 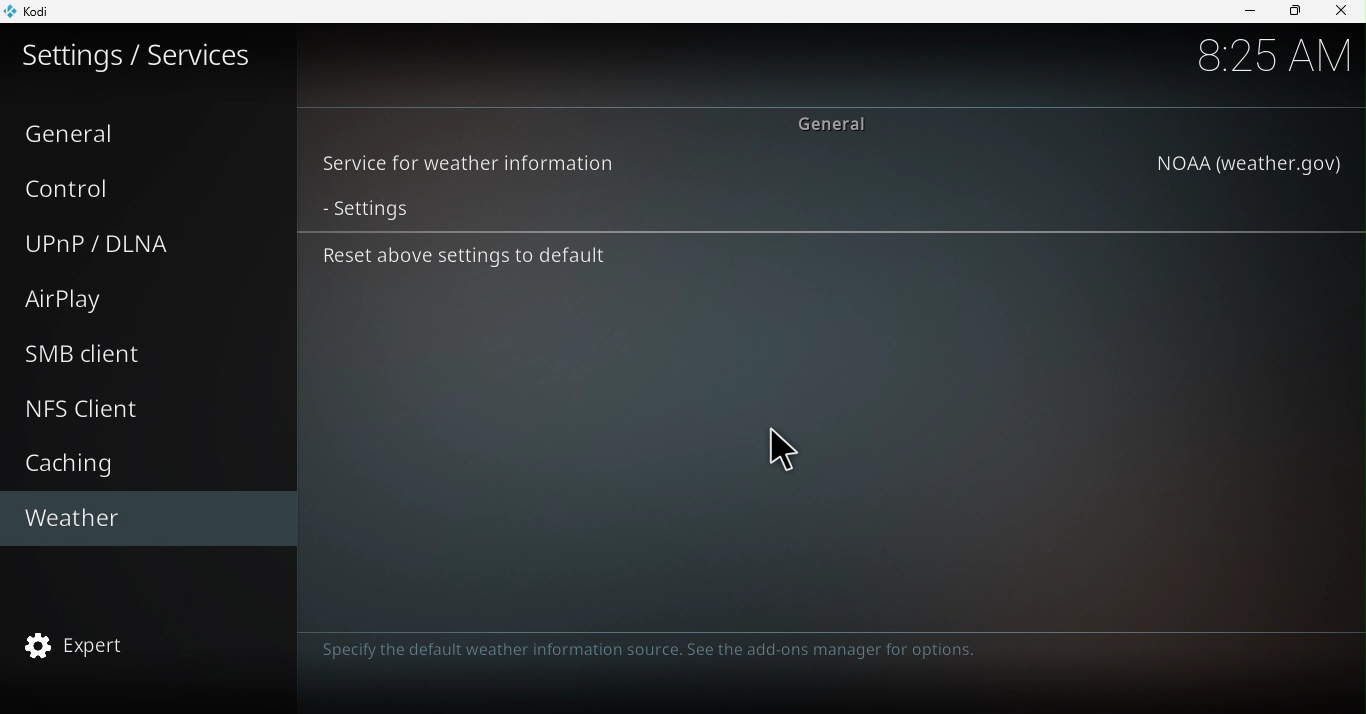 What do you see at coordinates (137, 299) in the screenshot?
I see `Airplay` at bounding box center [137, 299].